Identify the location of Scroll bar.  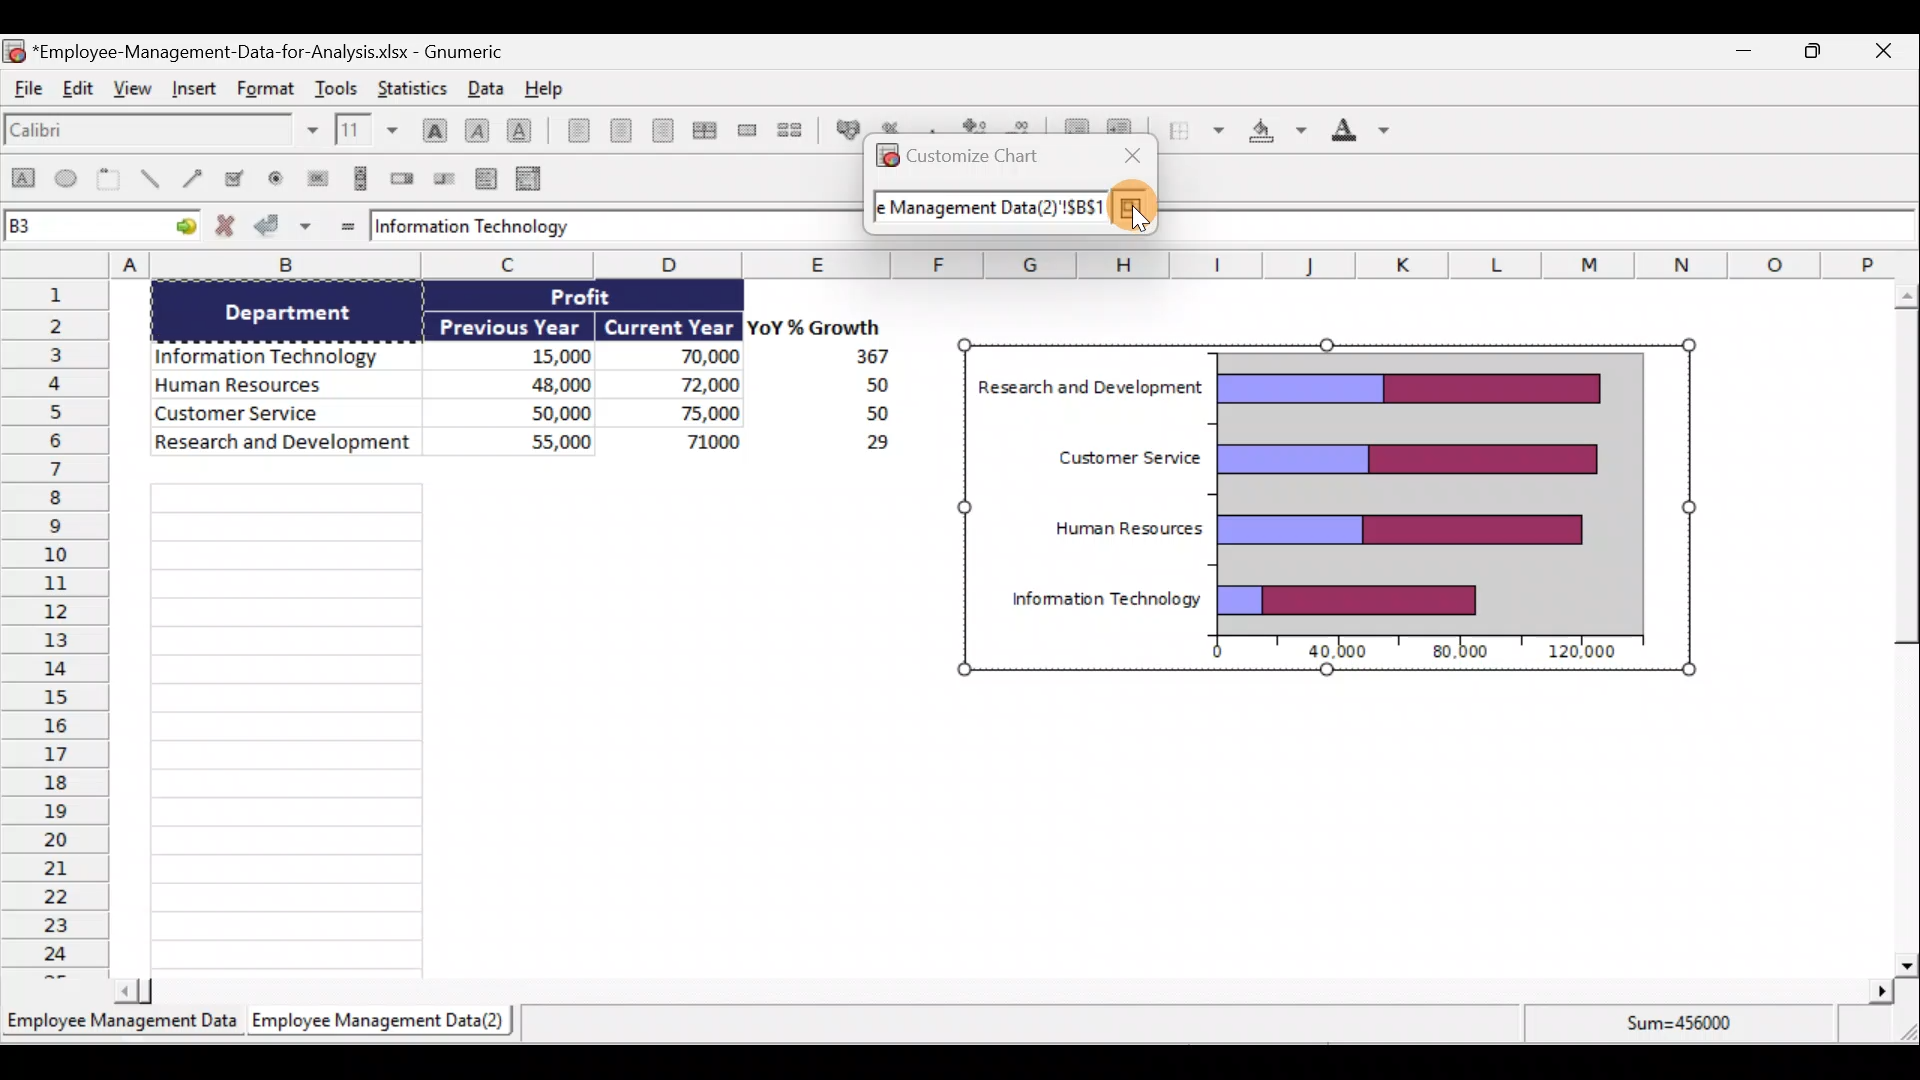
(1896, 628).